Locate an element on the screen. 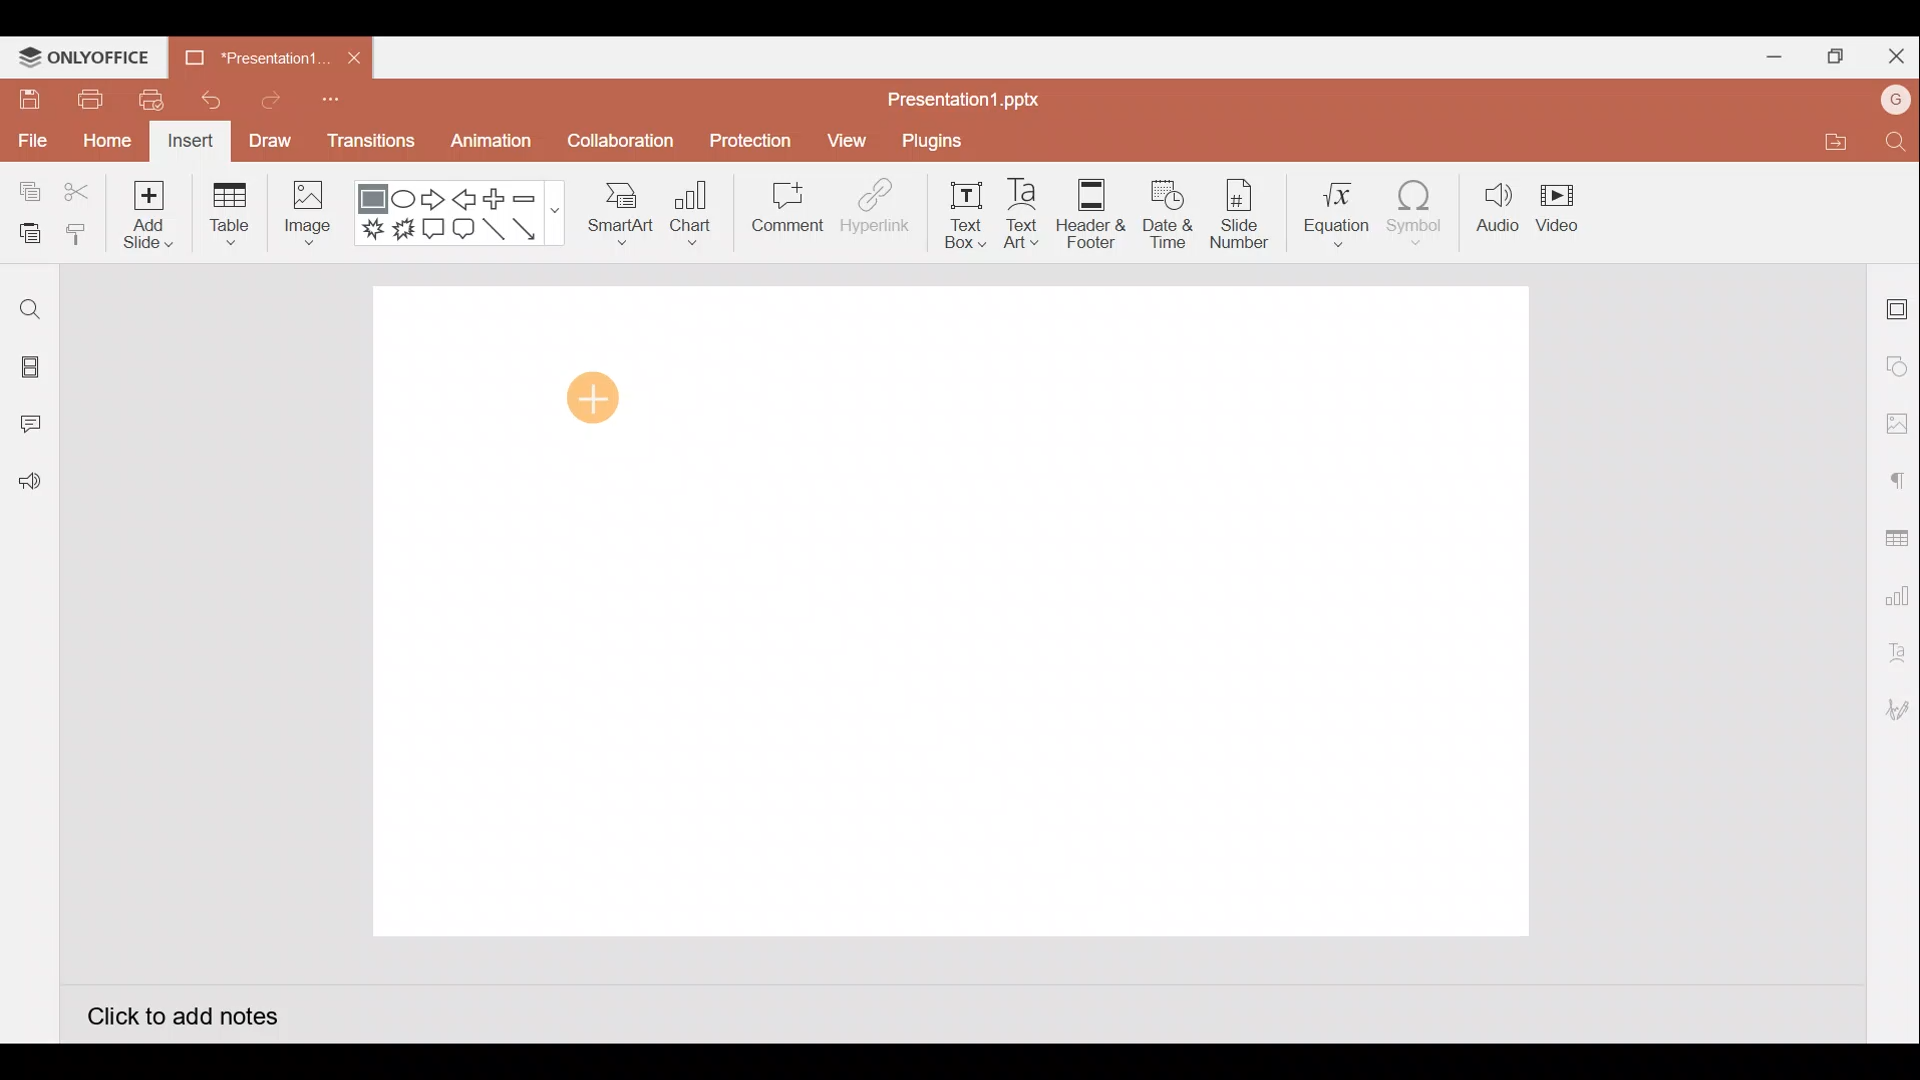 Image resolution: width=1920 pixels, height=1080 pixels. Protection is located at coordinates (745, 141).